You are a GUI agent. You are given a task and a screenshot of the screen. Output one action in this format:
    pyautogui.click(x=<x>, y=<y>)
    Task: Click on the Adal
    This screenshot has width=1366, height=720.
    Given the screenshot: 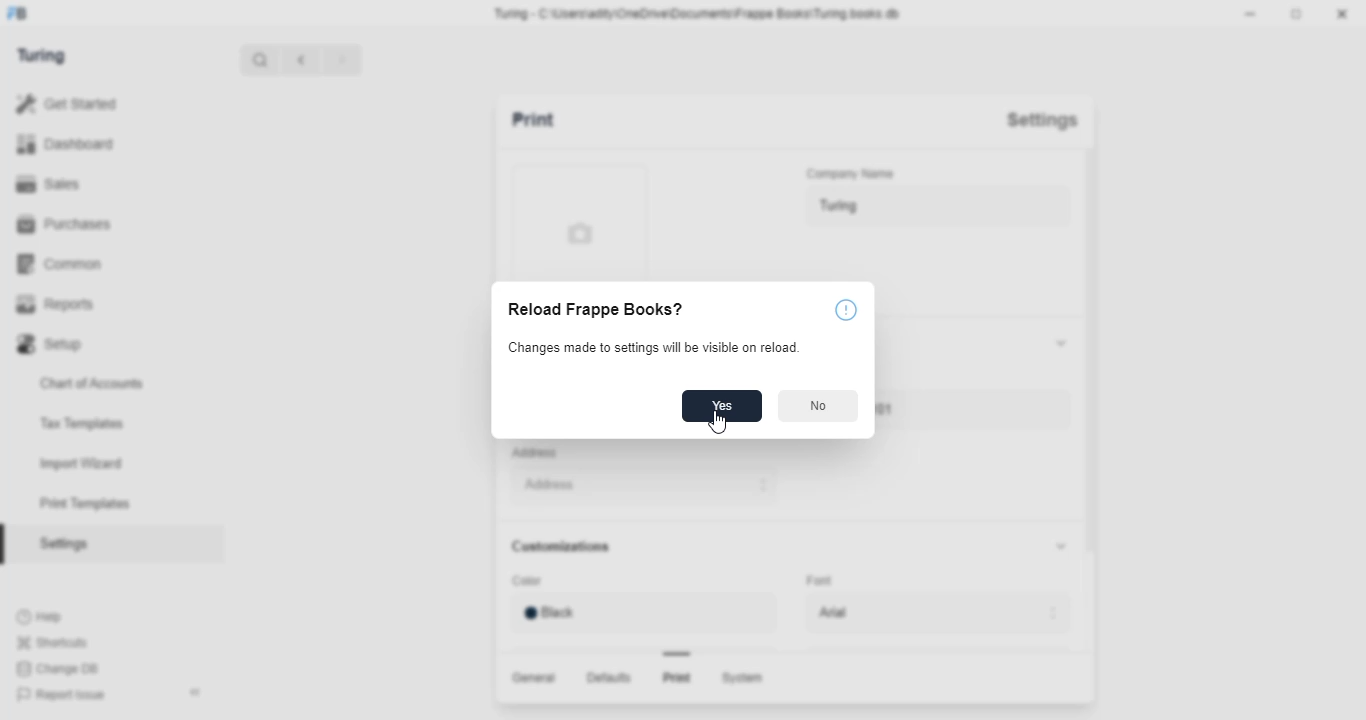 What is the action you would take?
    pyautogui.click(x=941, y=613)
    